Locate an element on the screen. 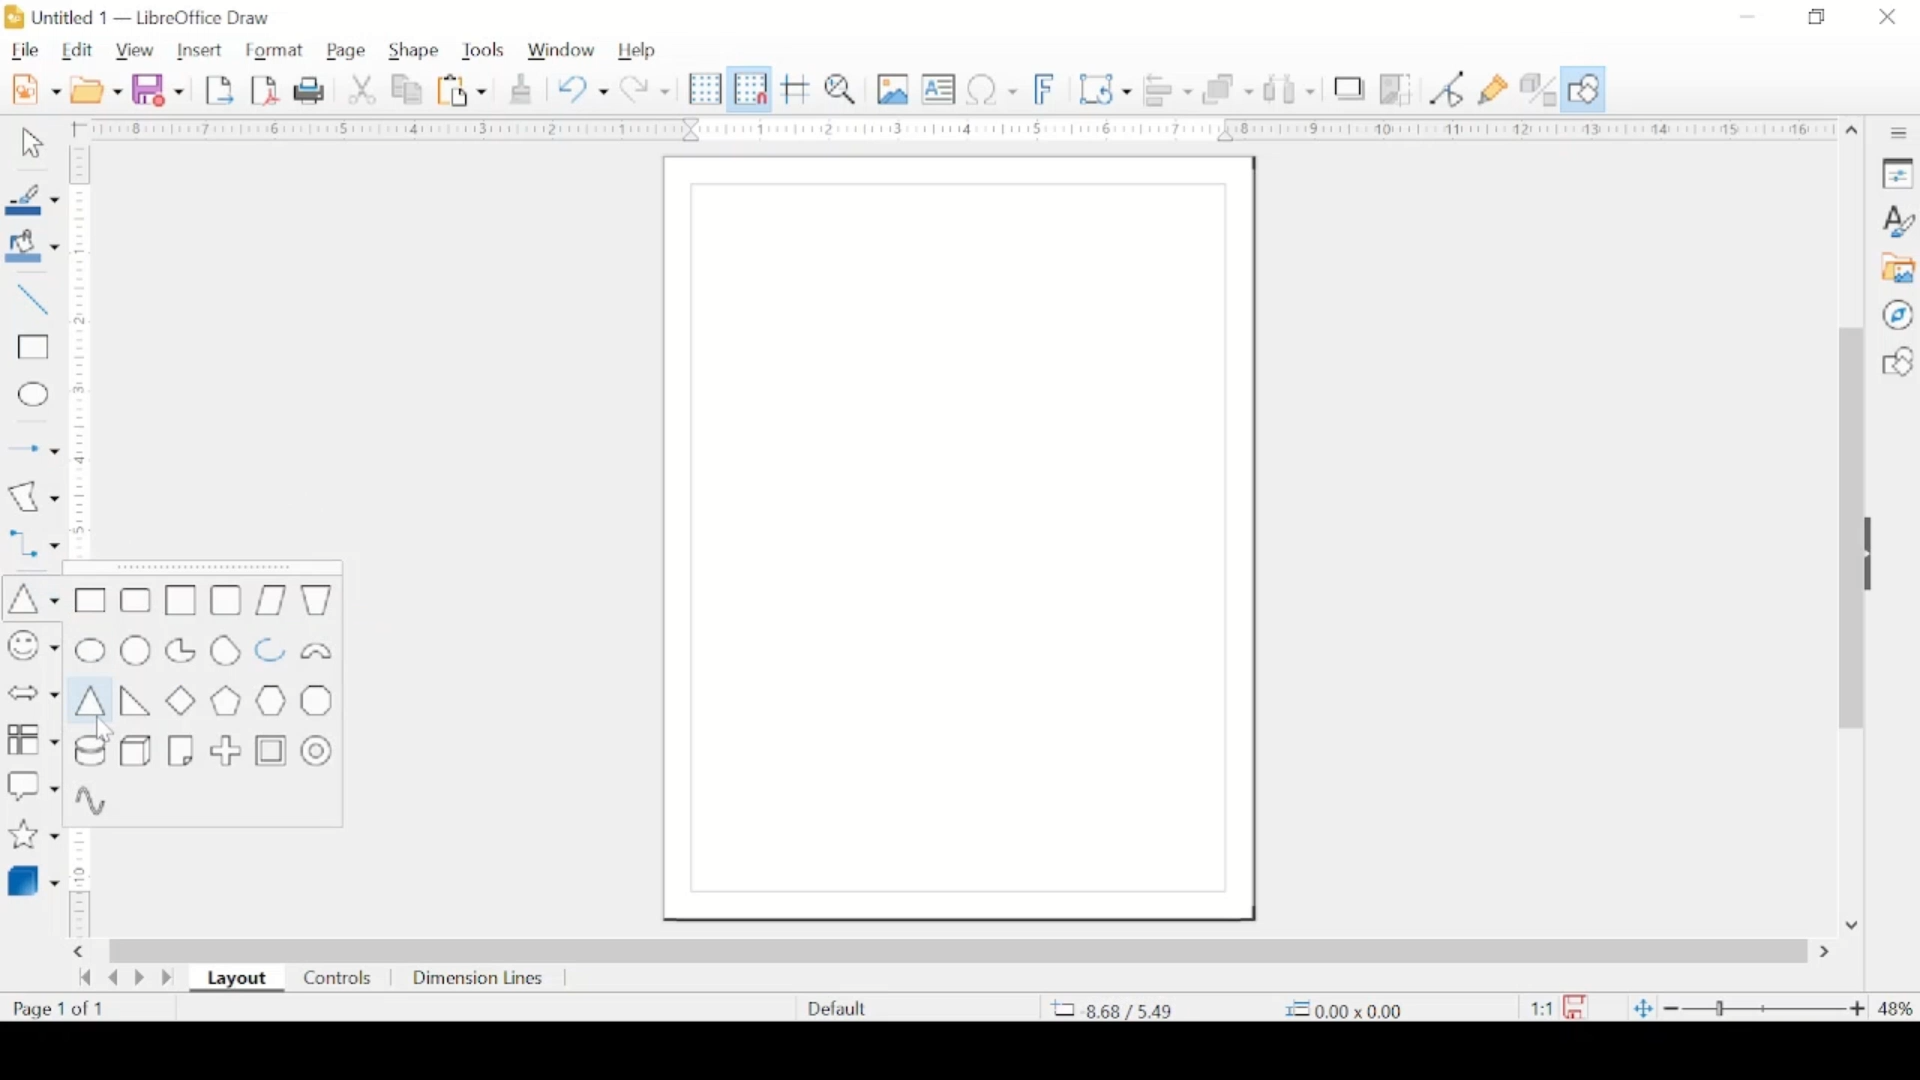 The width and height of the screenshot is (1920, 1080). ellipse is located at coordinates (92, 650).